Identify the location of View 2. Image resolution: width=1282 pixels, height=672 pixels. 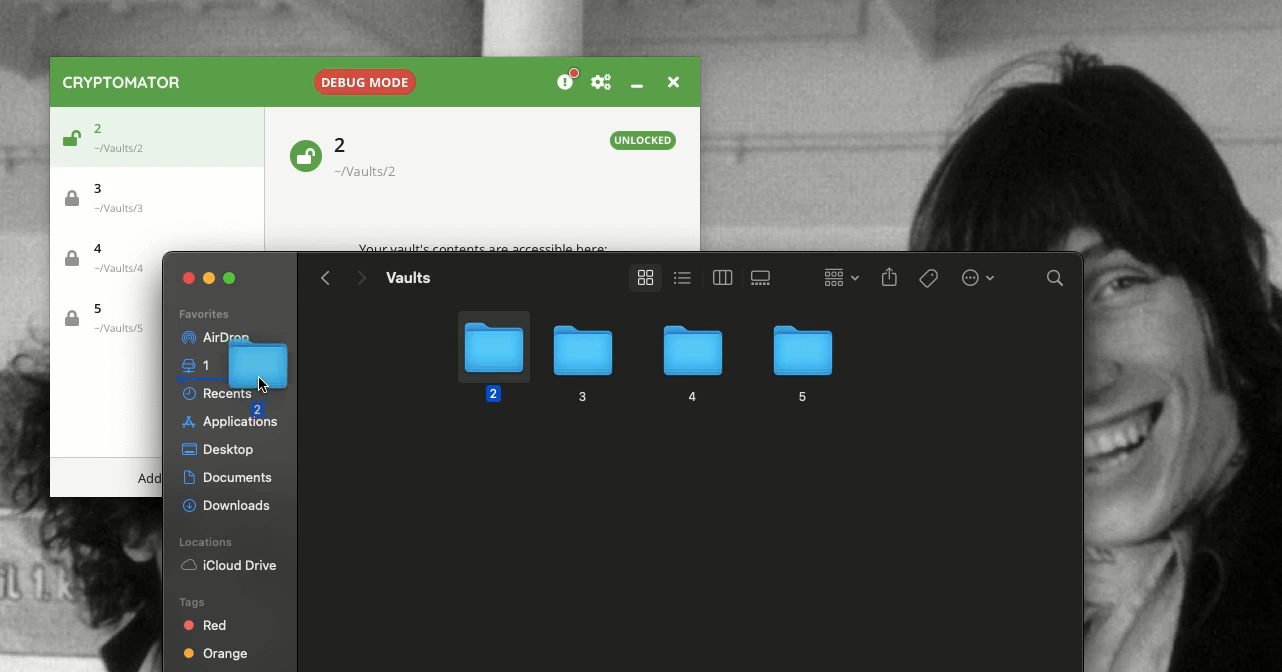
(719, 277).